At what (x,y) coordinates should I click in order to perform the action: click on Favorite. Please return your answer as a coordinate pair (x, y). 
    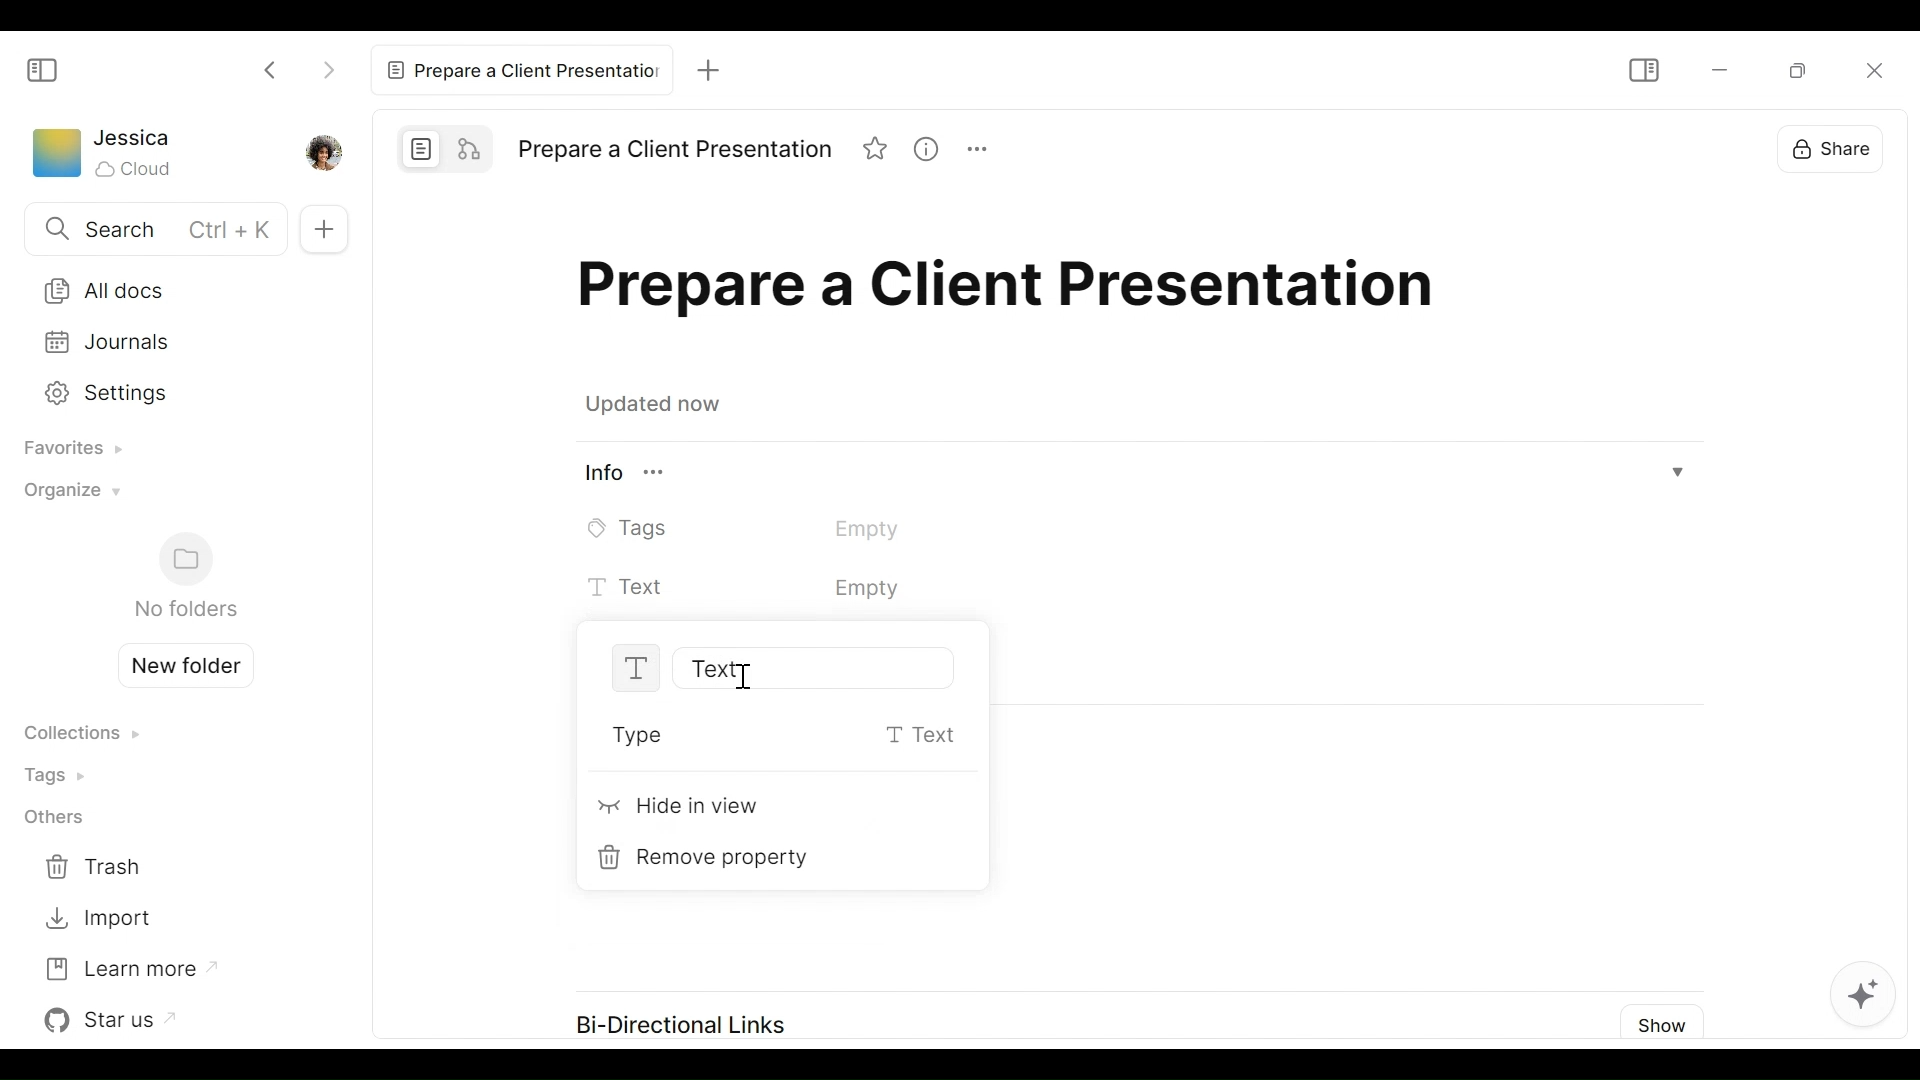
    Looking at the image, I should click on (877, 151).